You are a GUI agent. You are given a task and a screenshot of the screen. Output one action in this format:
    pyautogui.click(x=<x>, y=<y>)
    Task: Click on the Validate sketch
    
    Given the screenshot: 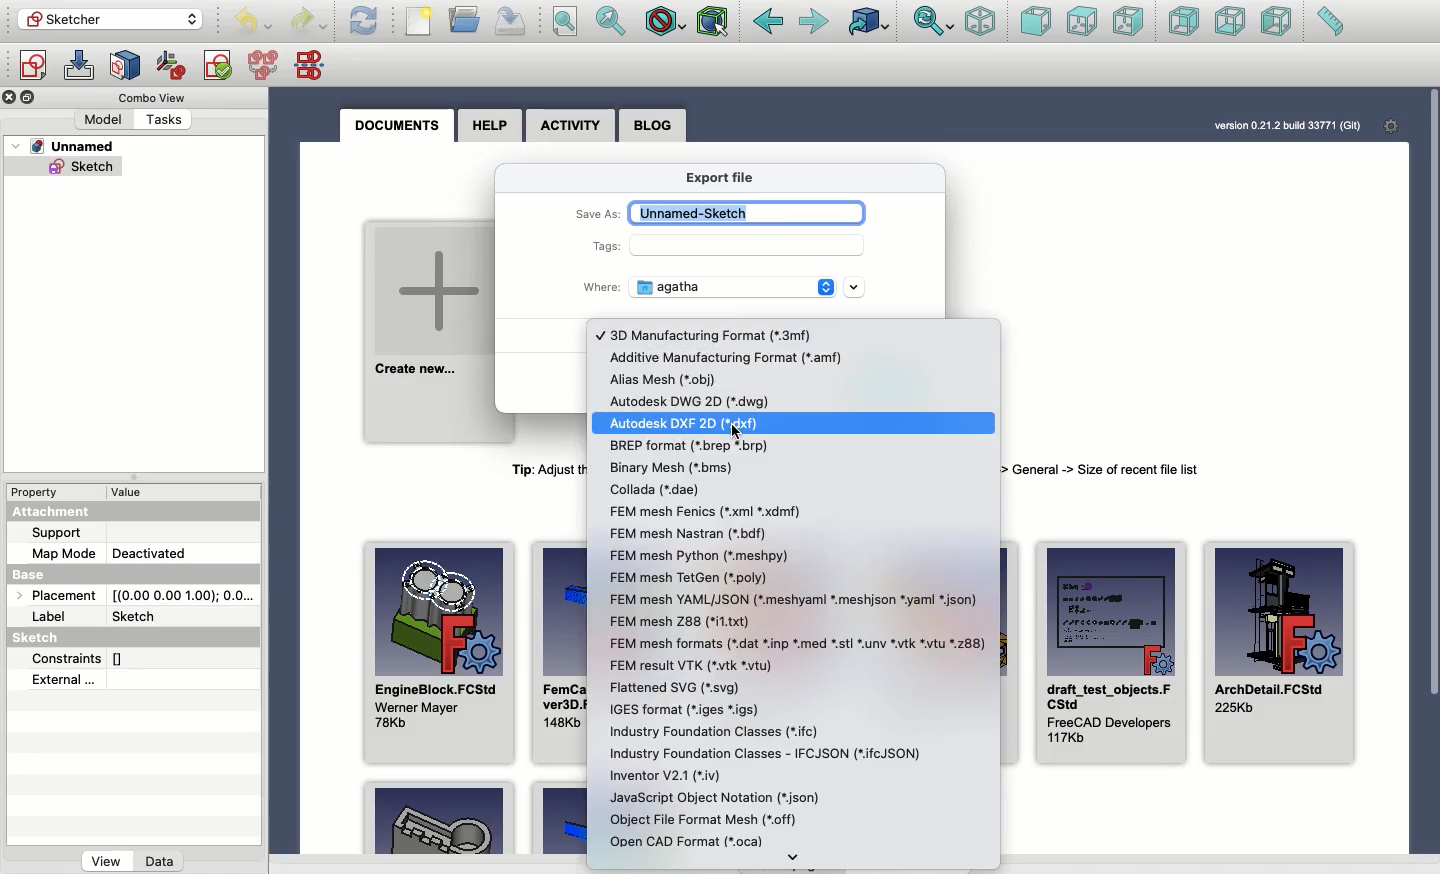 What is the action you would take?
    pyautogui.click(x=217, y=64)
    